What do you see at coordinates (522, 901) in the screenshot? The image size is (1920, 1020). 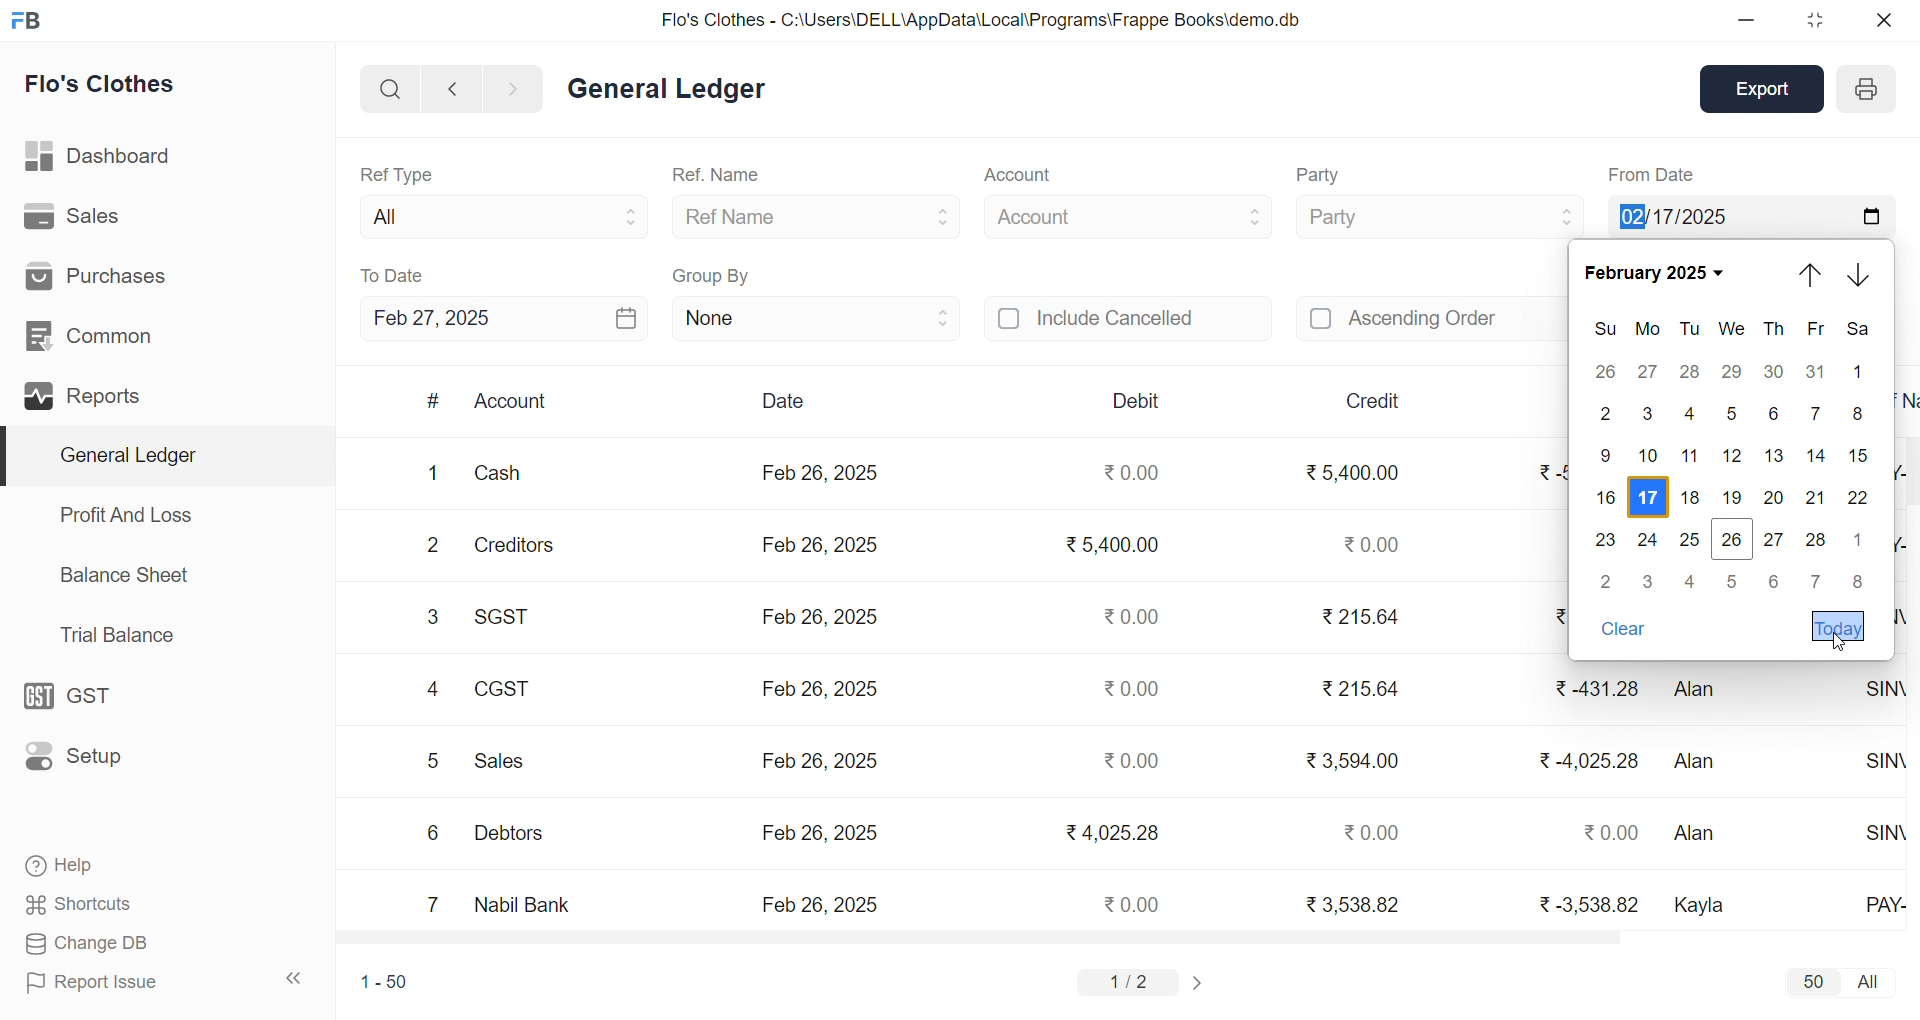 I see `Nabil Bank` at bounding box center [522, 901].